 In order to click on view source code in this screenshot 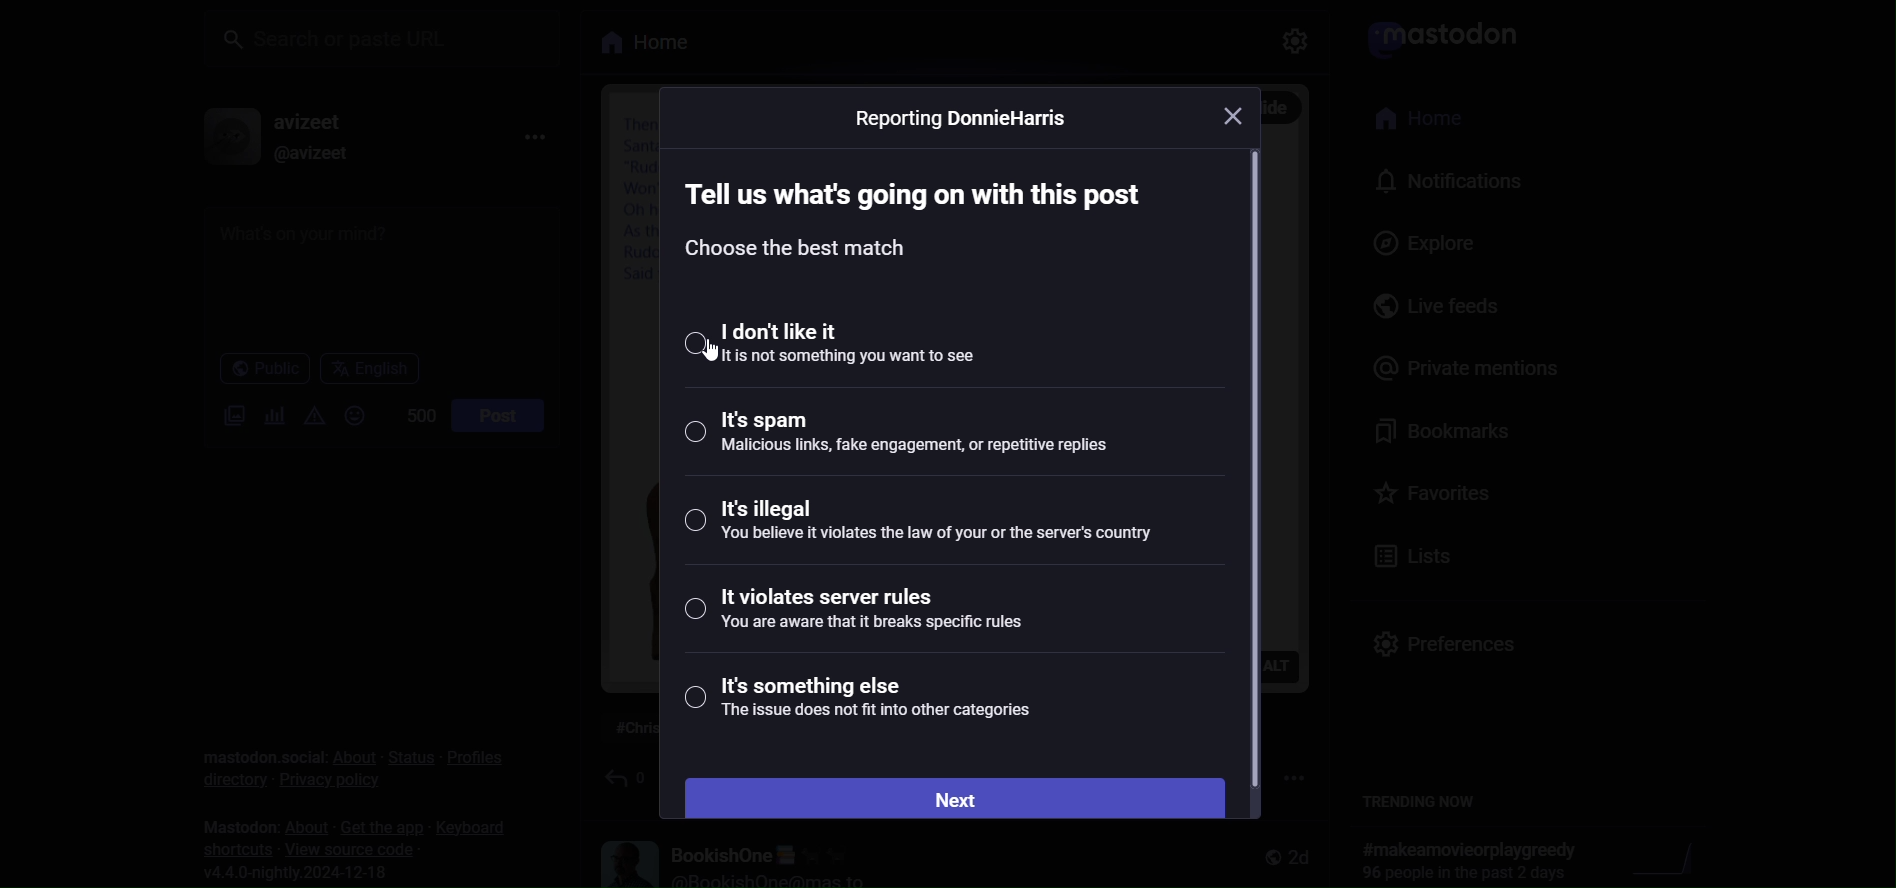, I will do `click(353, 849)`.